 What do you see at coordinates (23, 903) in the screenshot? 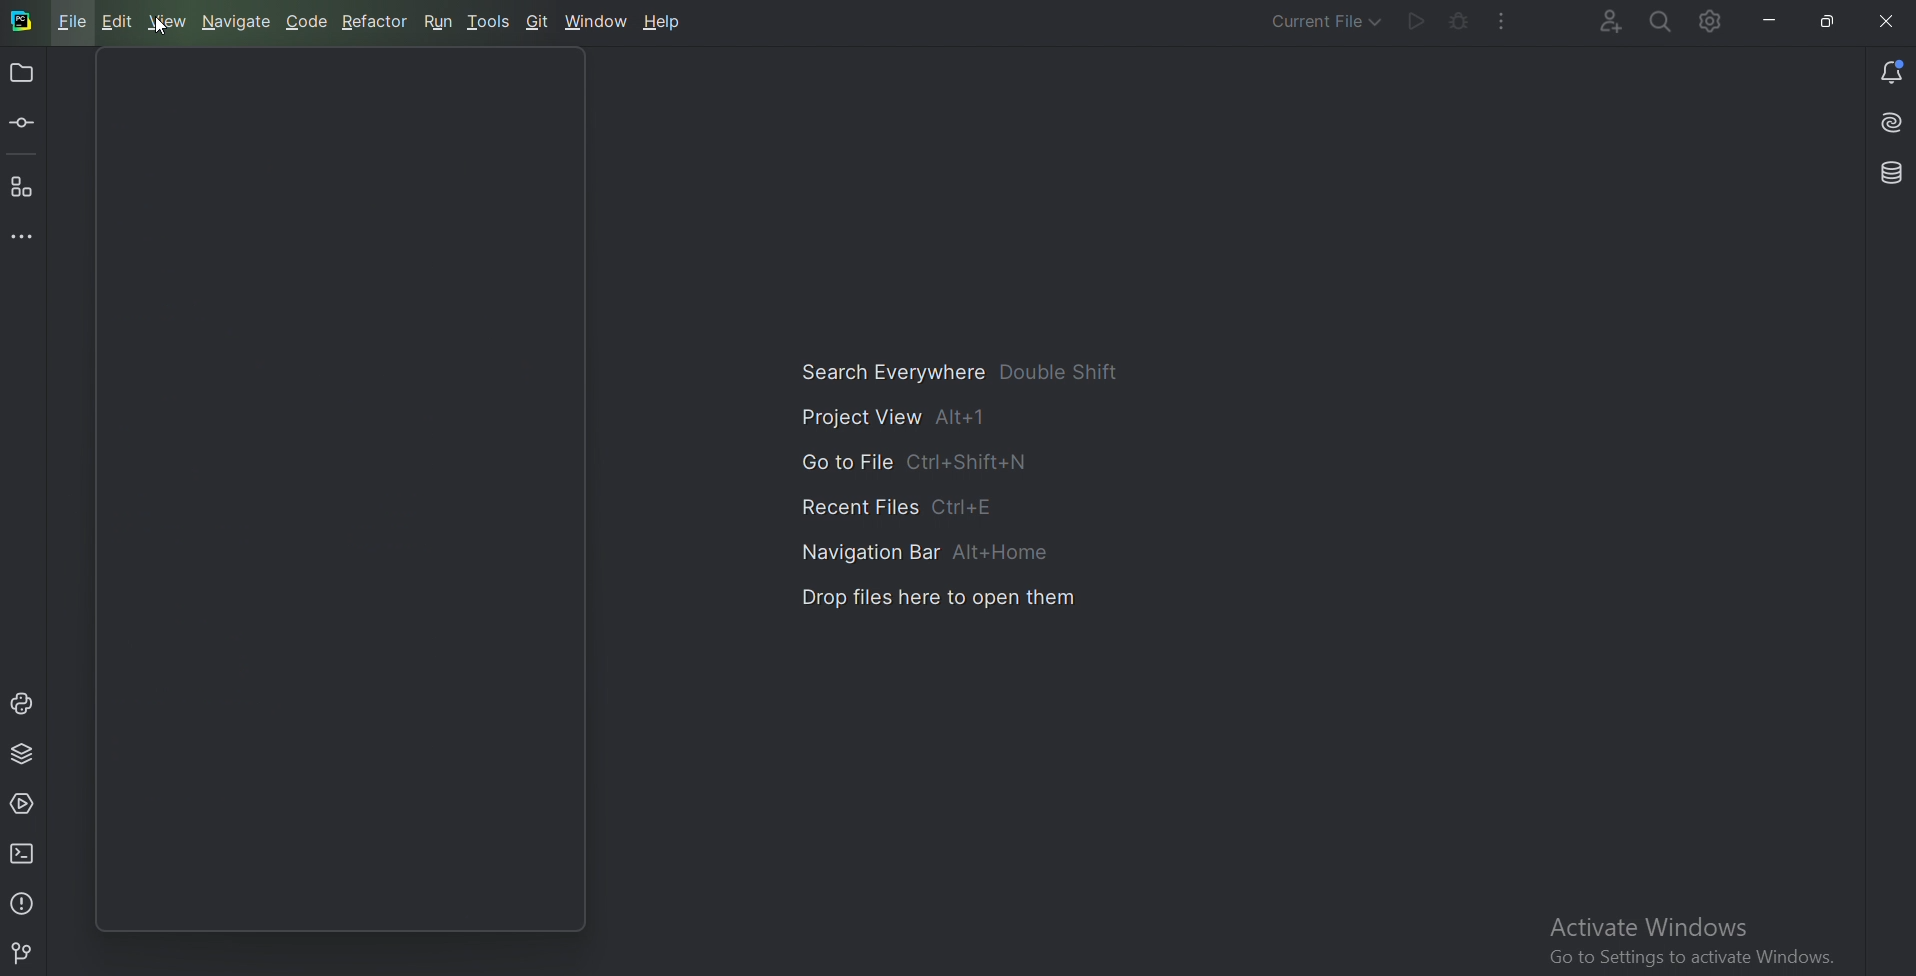
I see `Problems` at bounding box center [23, 903].